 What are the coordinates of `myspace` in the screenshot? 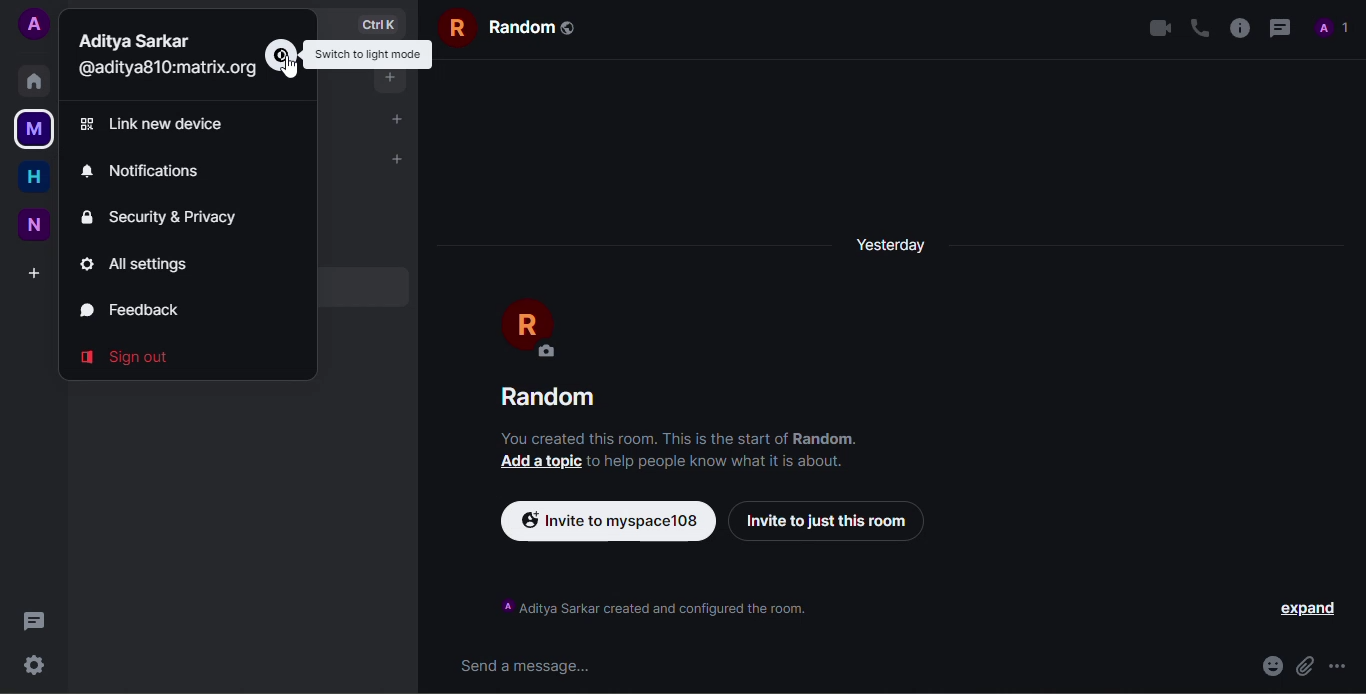 It's located at (31, 128).